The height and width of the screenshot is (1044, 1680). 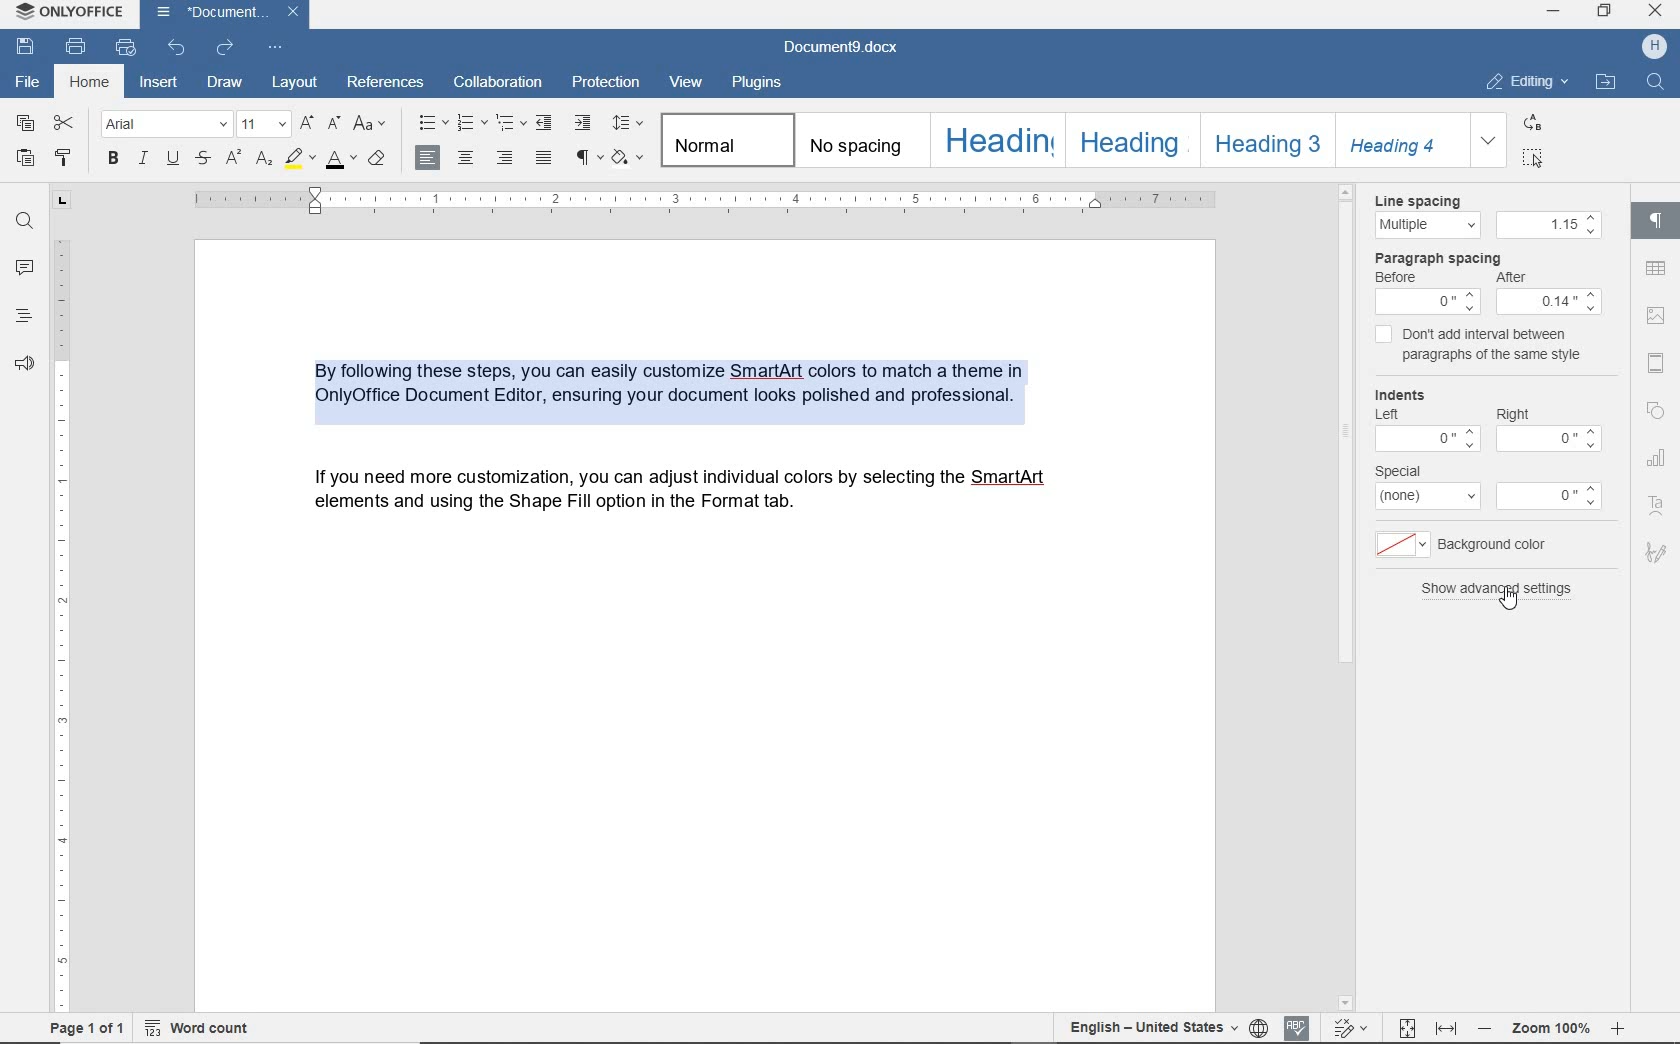 I want to click on quick print, so click(x=128, y=49).